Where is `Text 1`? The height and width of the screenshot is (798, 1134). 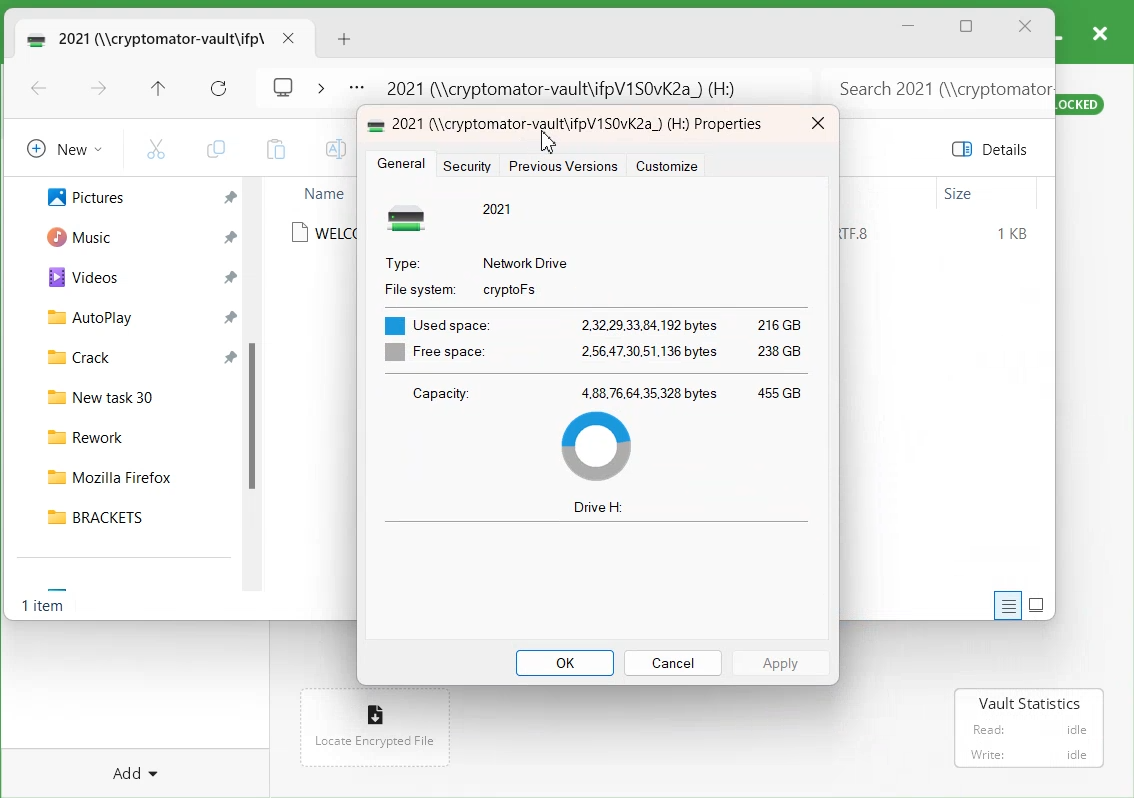 Text 1 is located at coordinates (583, 125).